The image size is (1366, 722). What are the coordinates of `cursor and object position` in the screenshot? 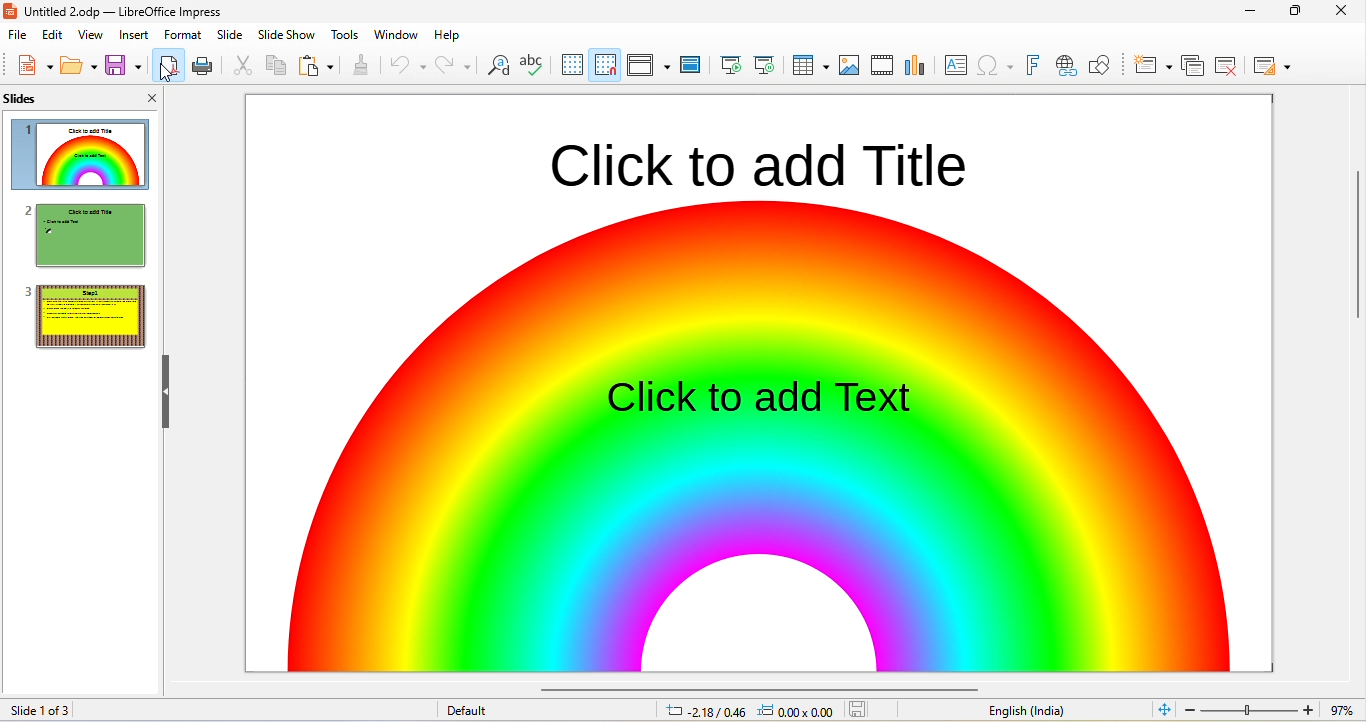 It's located at (749, 711).